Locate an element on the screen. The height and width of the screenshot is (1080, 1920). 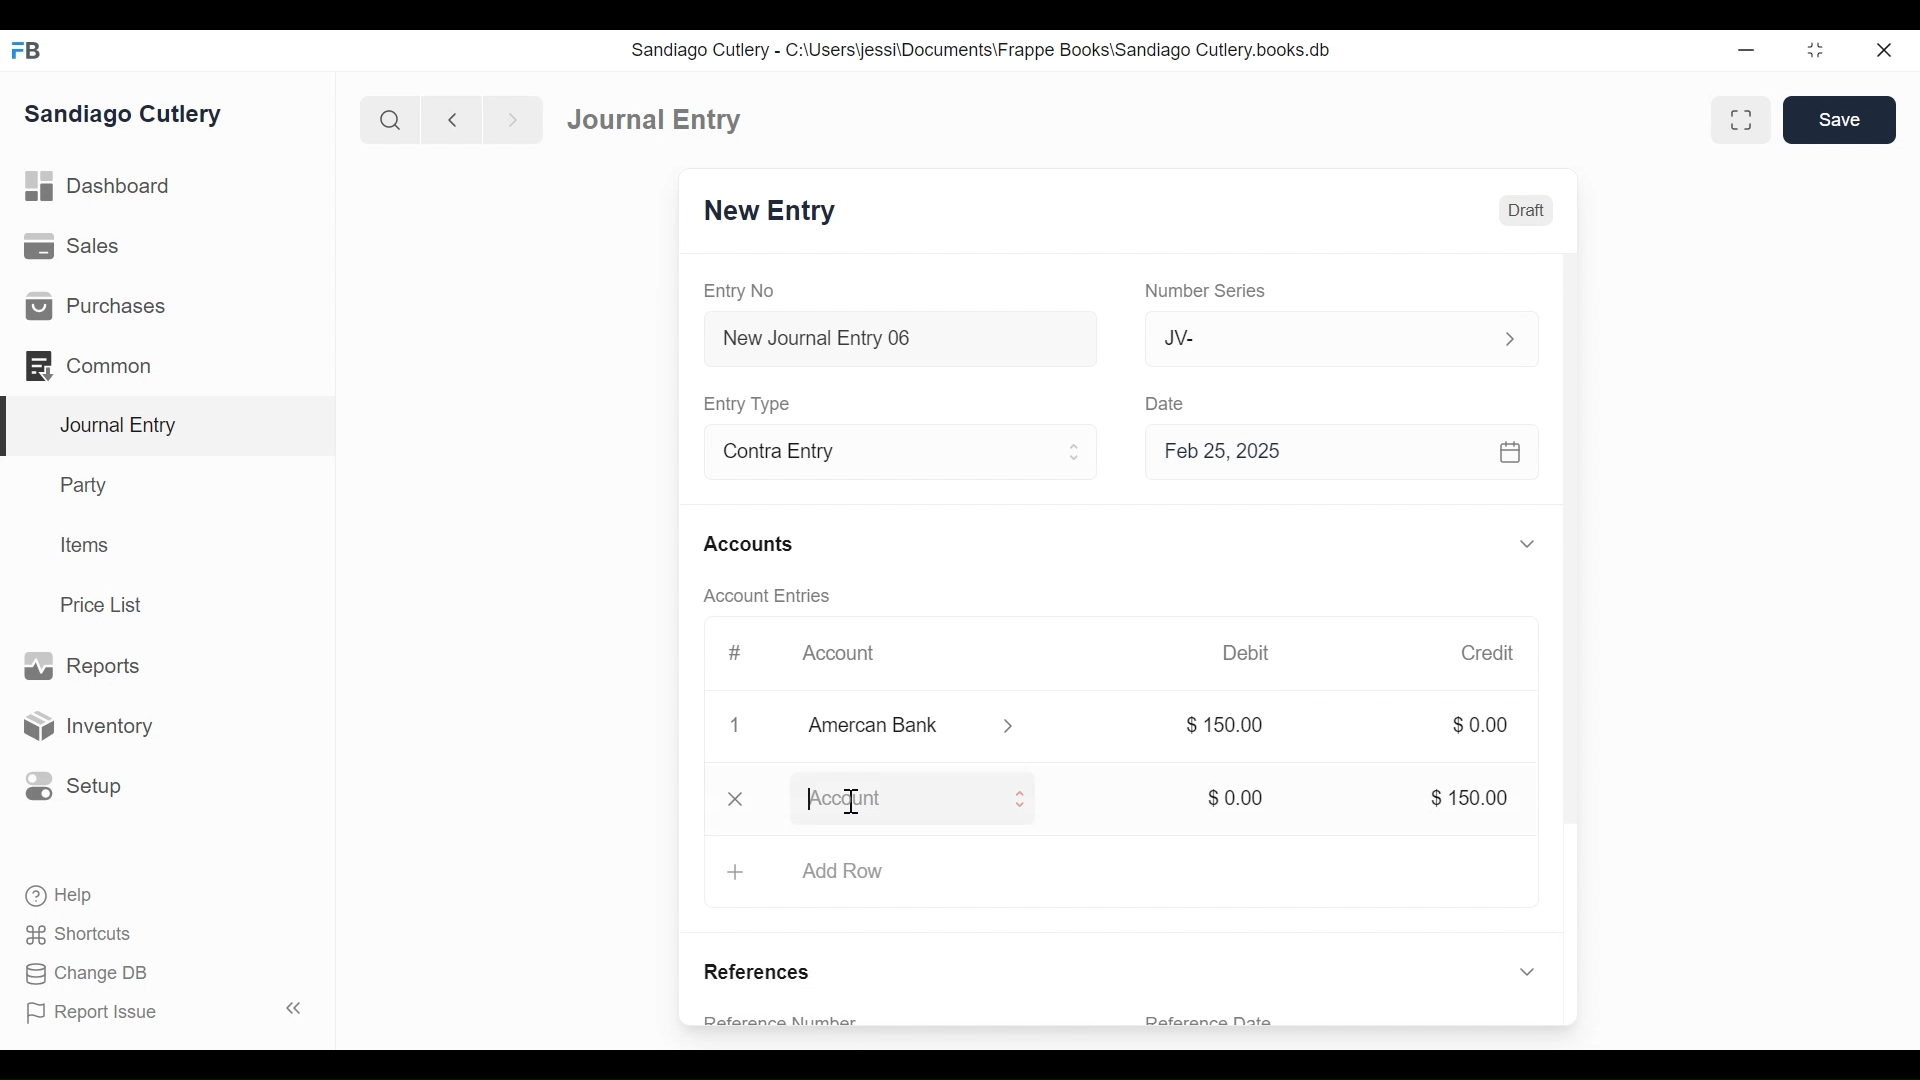
JV- is located at coordinates (1318, 336).